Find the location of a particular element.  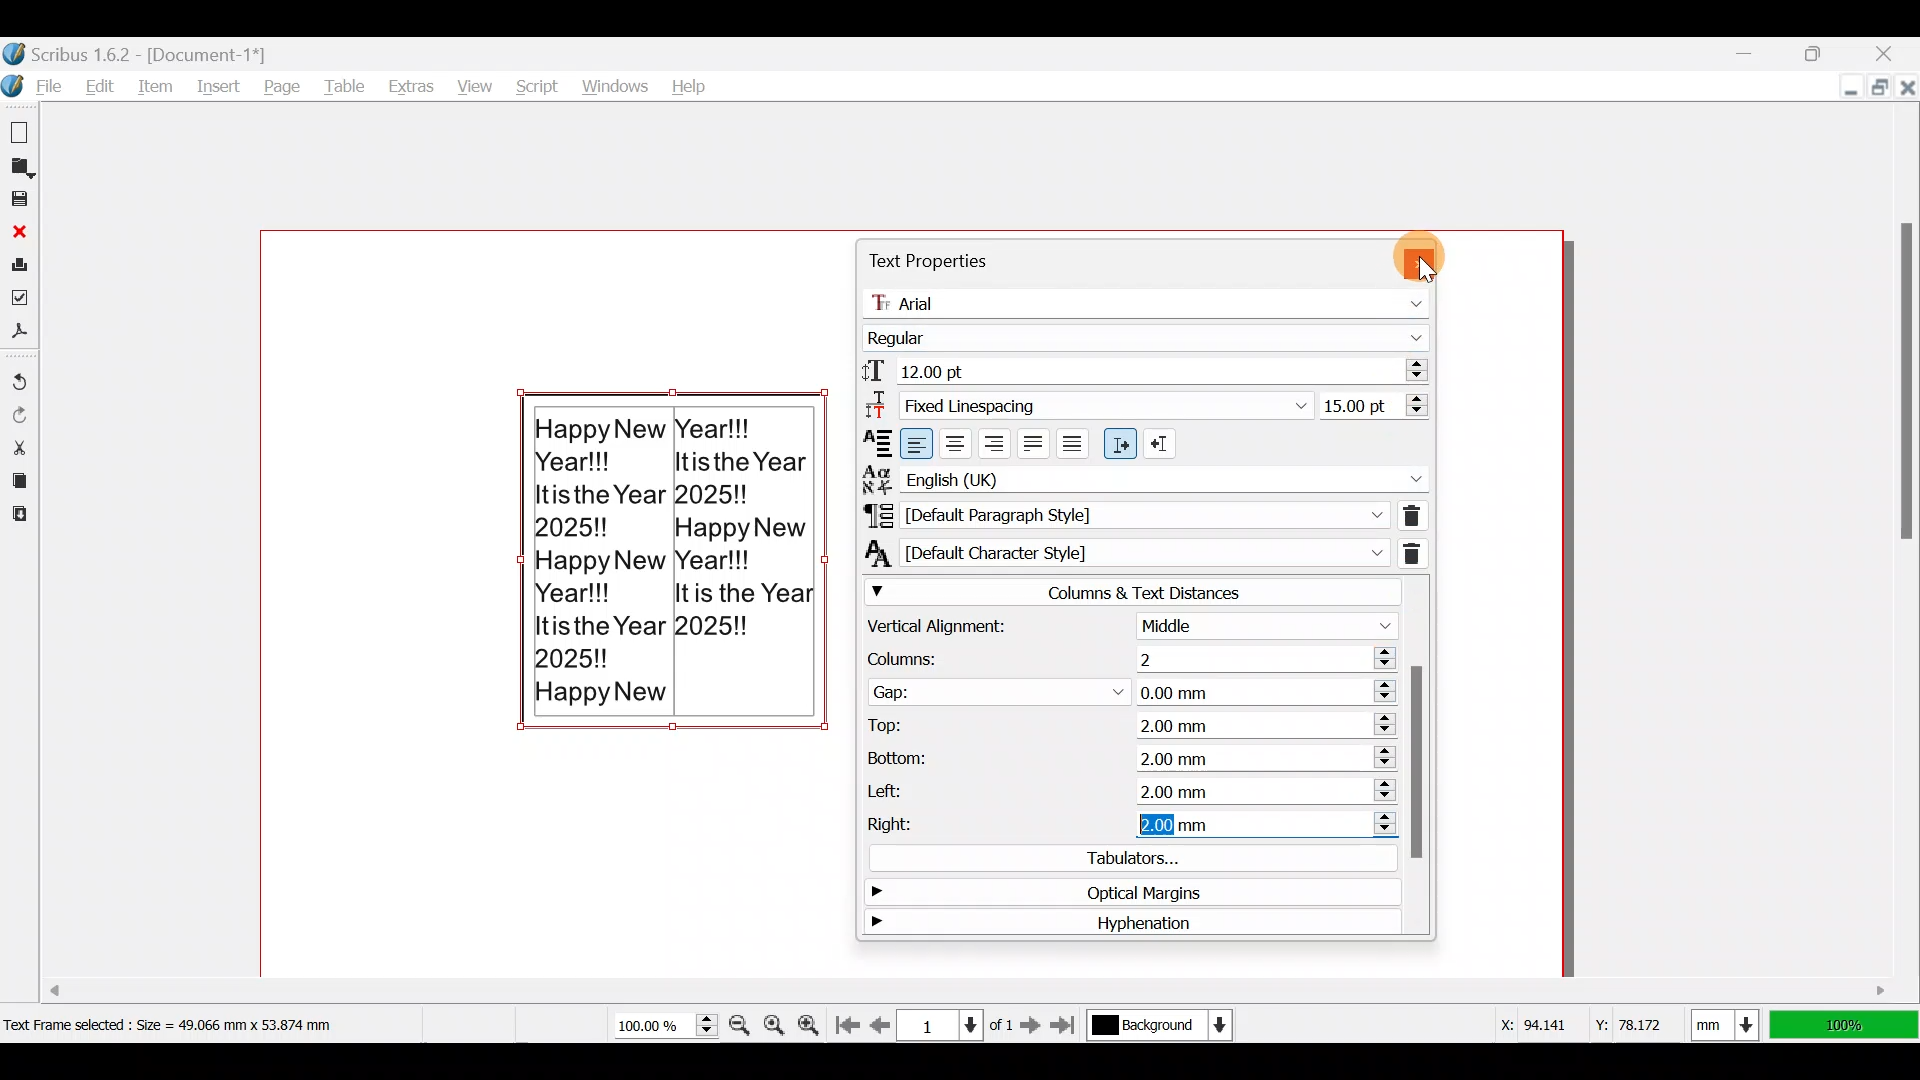

File is located at coordinates (34, 86).